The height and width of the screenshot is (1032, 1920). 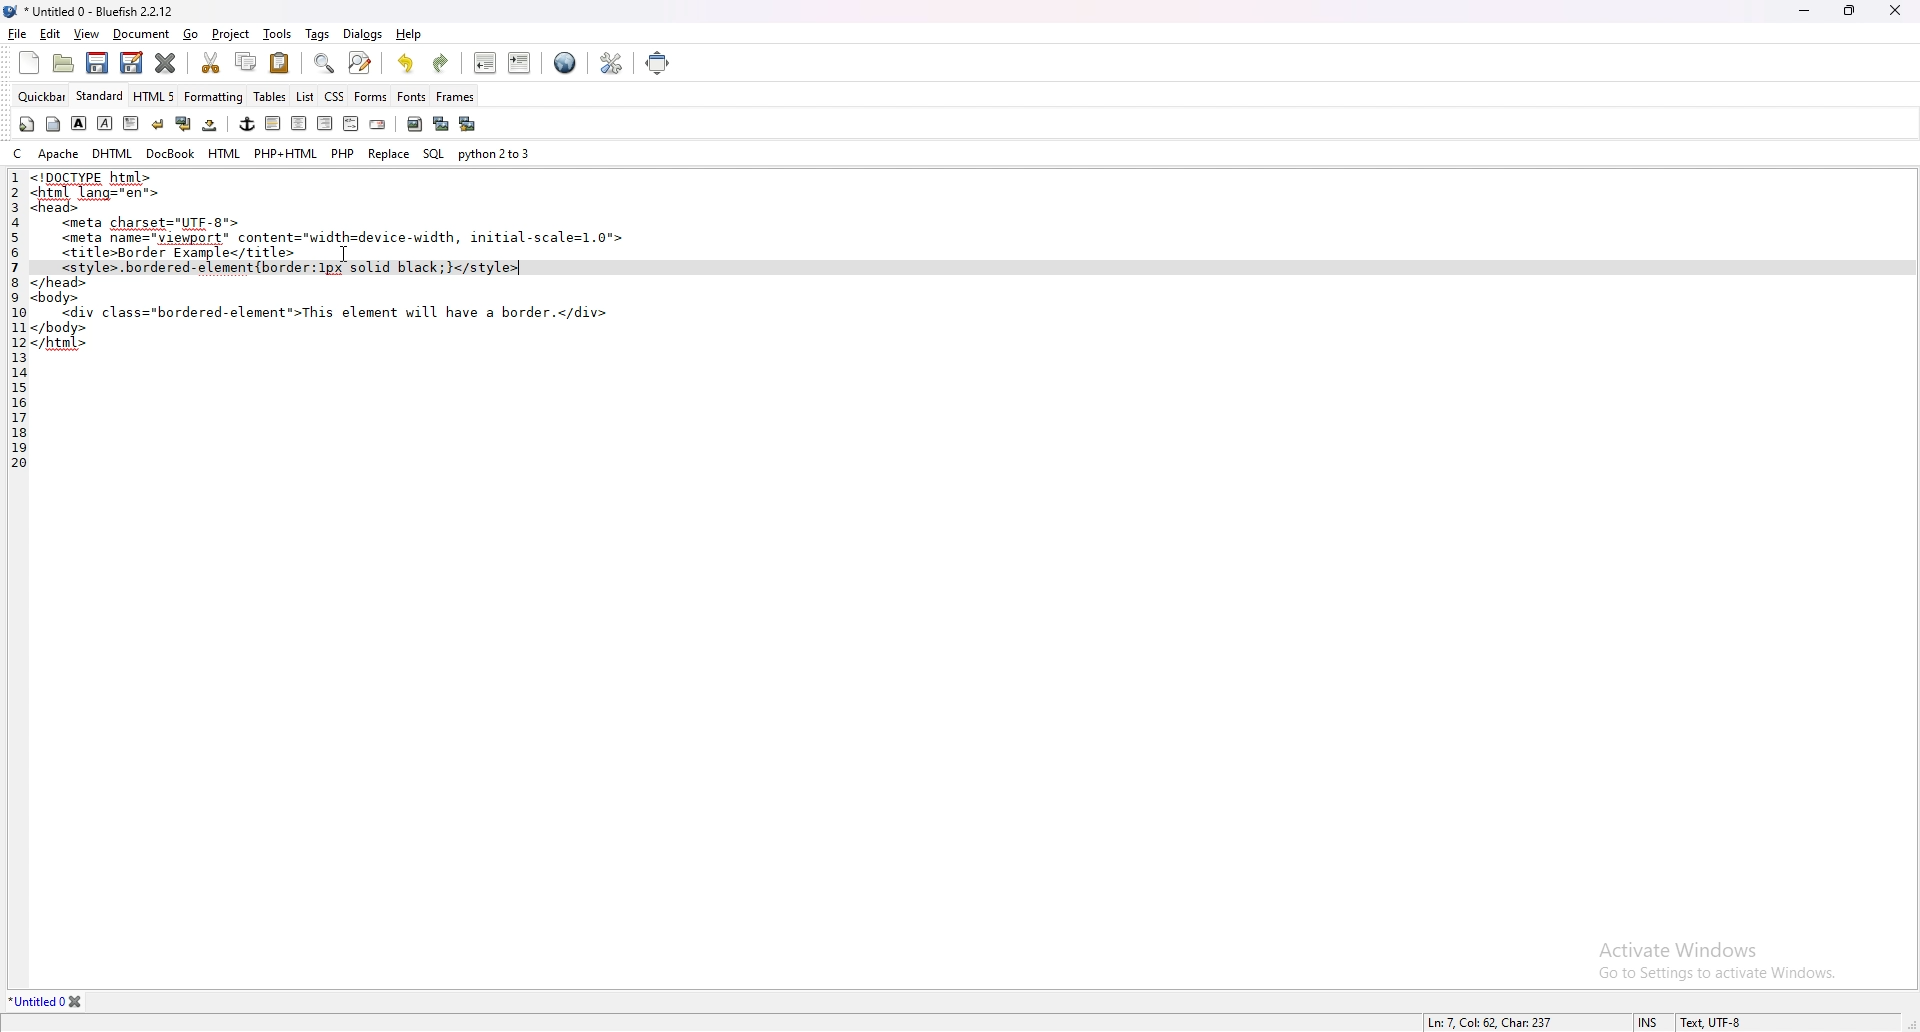 What do you see at coordinates (27, 124) in the screenshot?
I see `quickstart` at bounding box center [27, 124].